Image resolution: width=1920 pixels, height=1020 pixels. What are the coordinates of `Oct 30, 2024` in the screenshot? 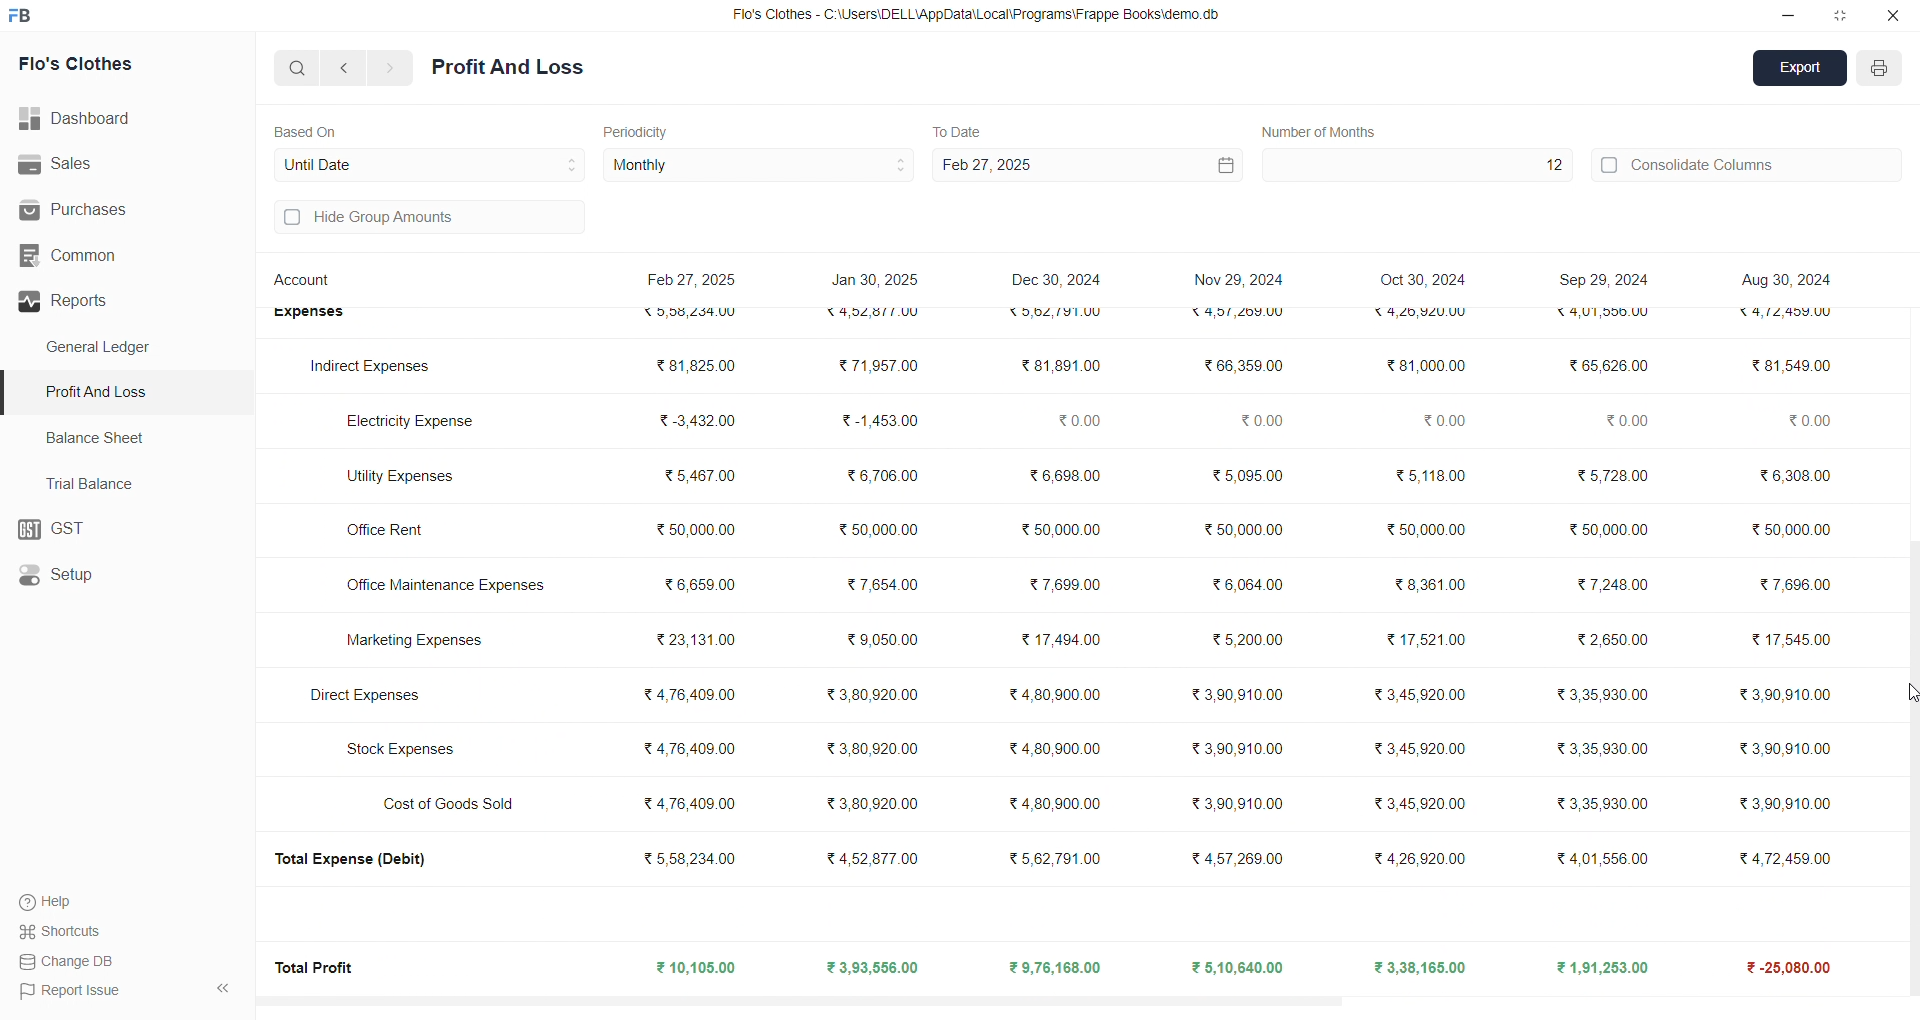 It's located at (1426, 281).